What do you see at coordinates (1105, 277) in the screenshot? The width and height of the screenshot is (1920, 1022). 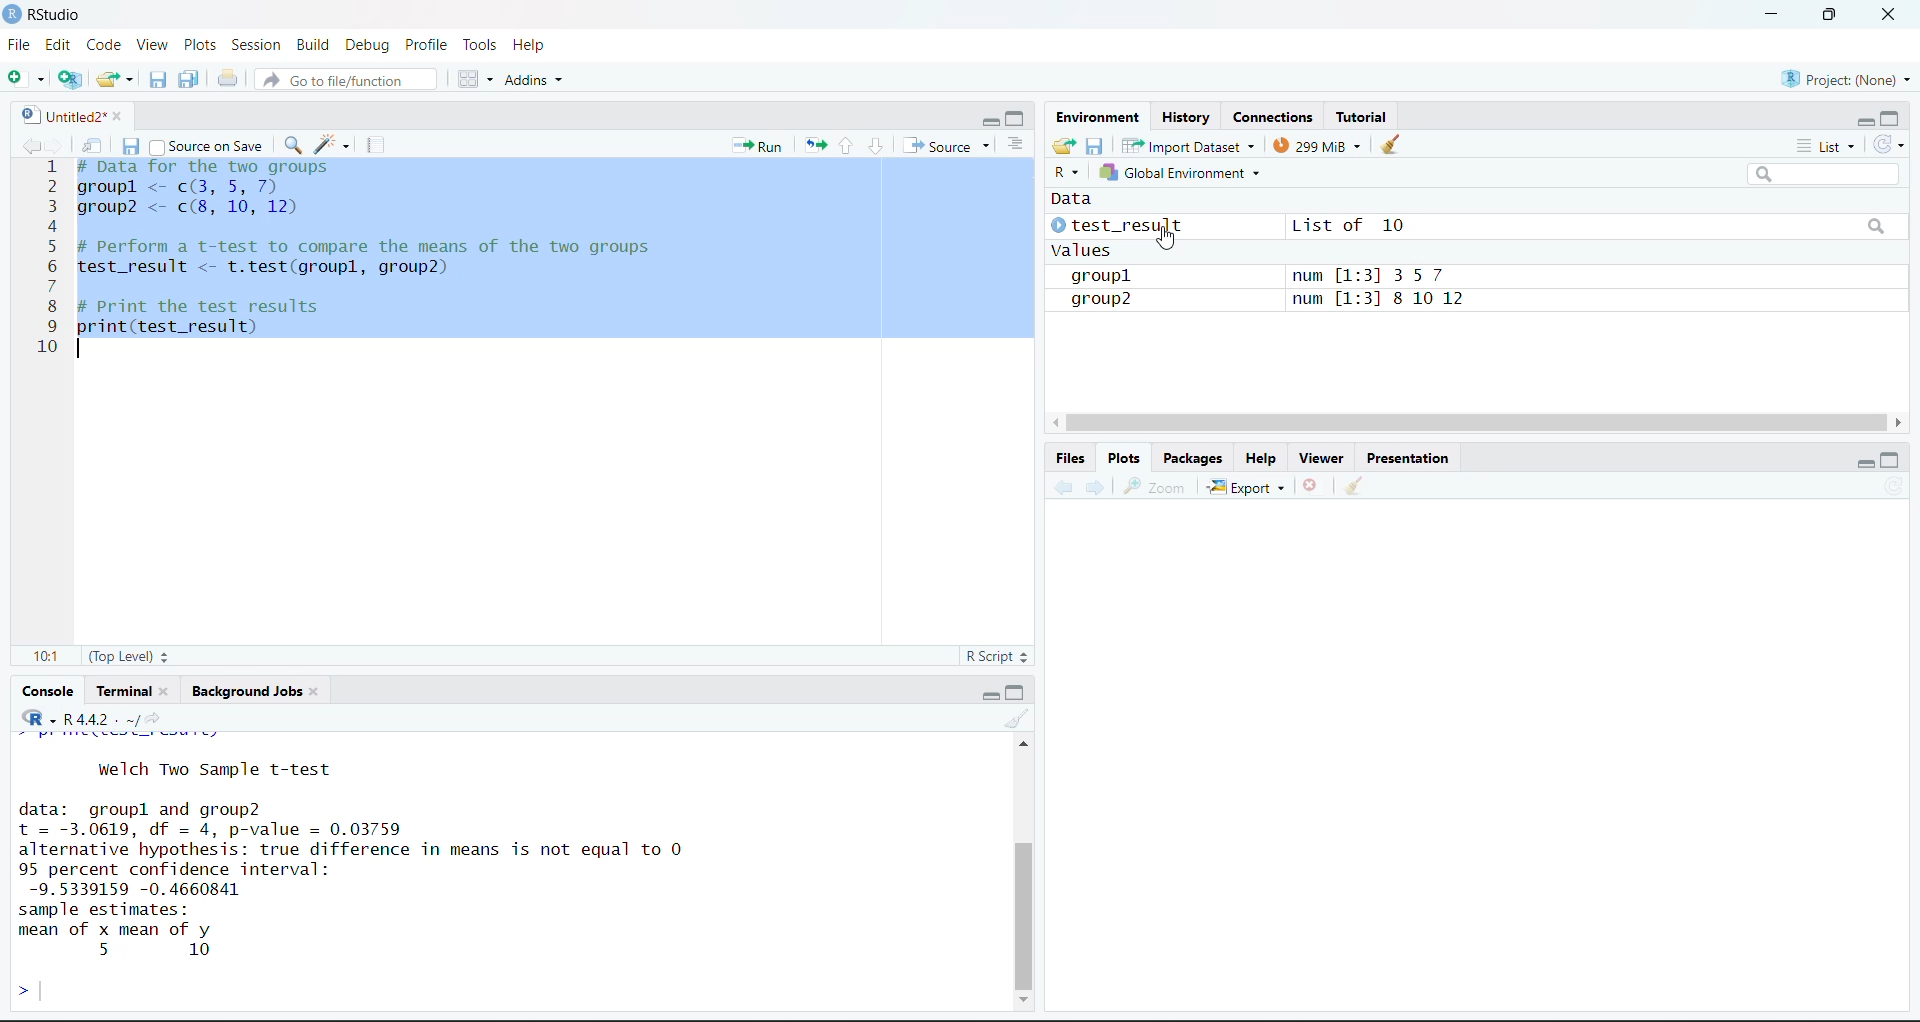 I see `group1` at bounding box center [1105, 277].